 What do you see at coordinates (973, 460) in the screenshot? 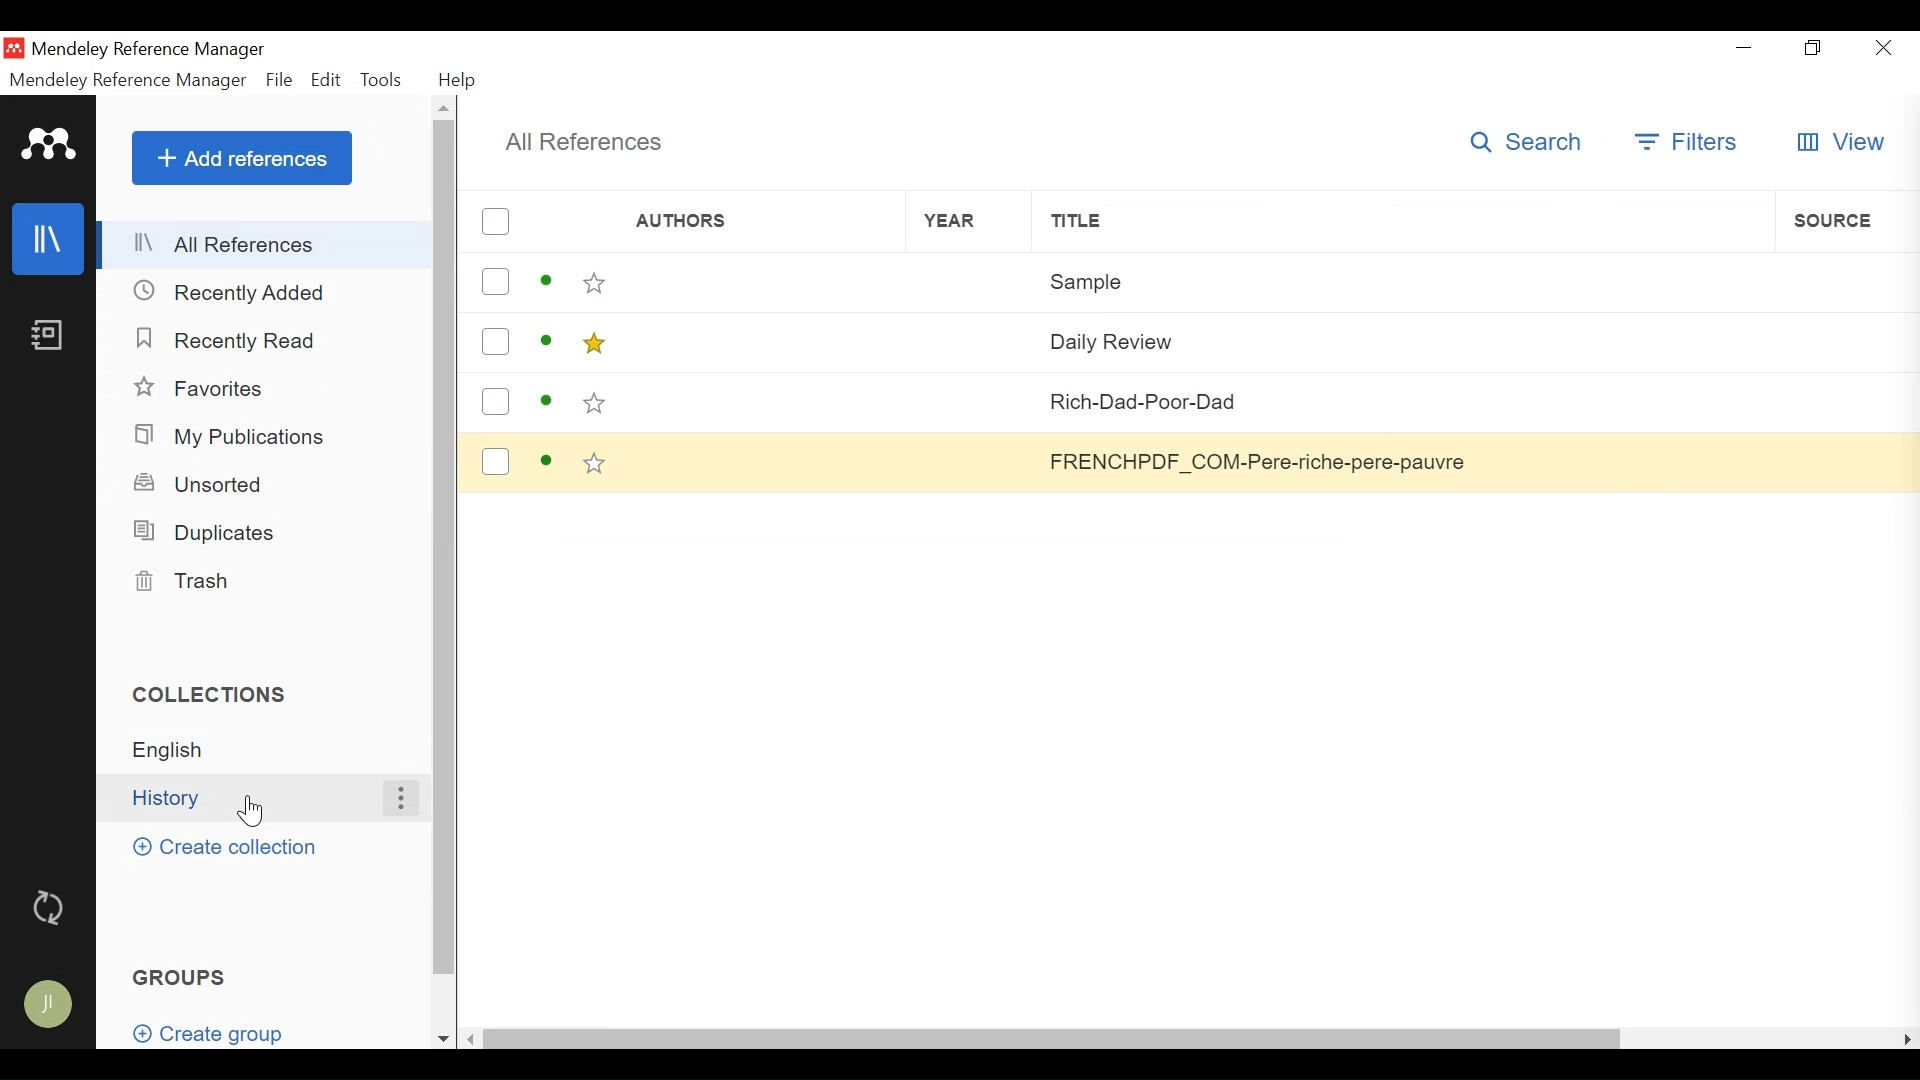
I see `Year` at bounding box center [973, 460].